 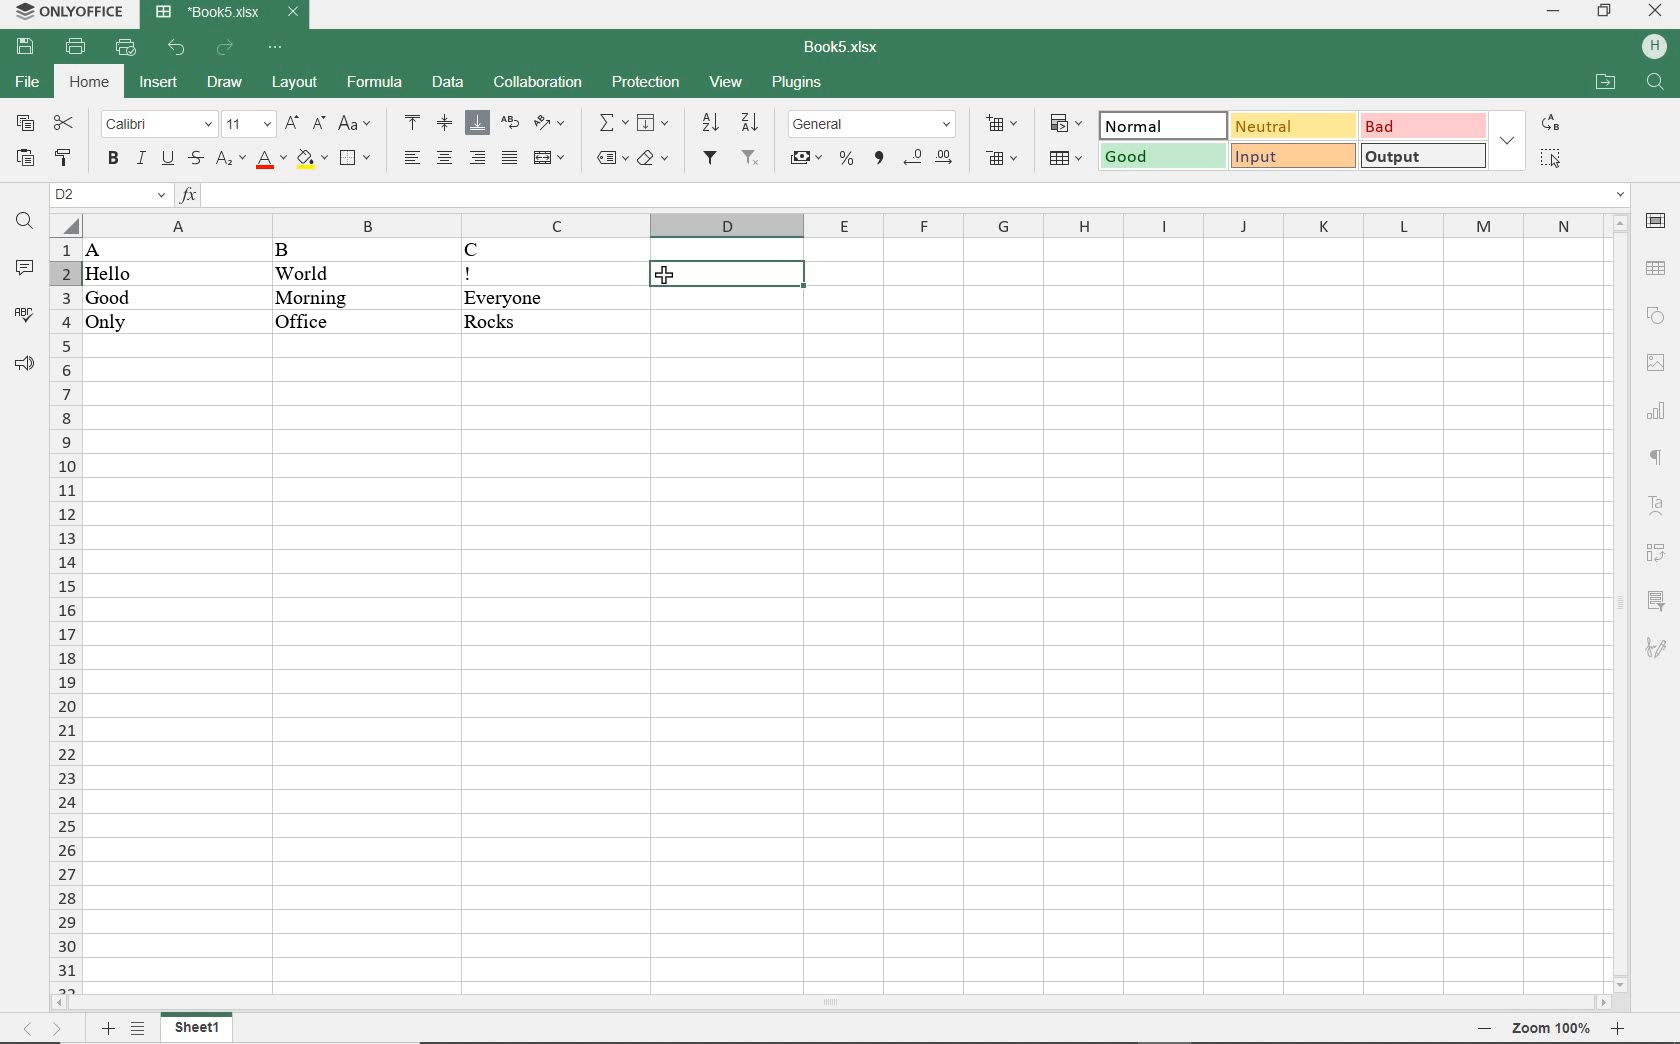 What do you see at coordinates (832, 1001) in the screenshot?
I see `scrollbar` at bounding box center [832, 1001].